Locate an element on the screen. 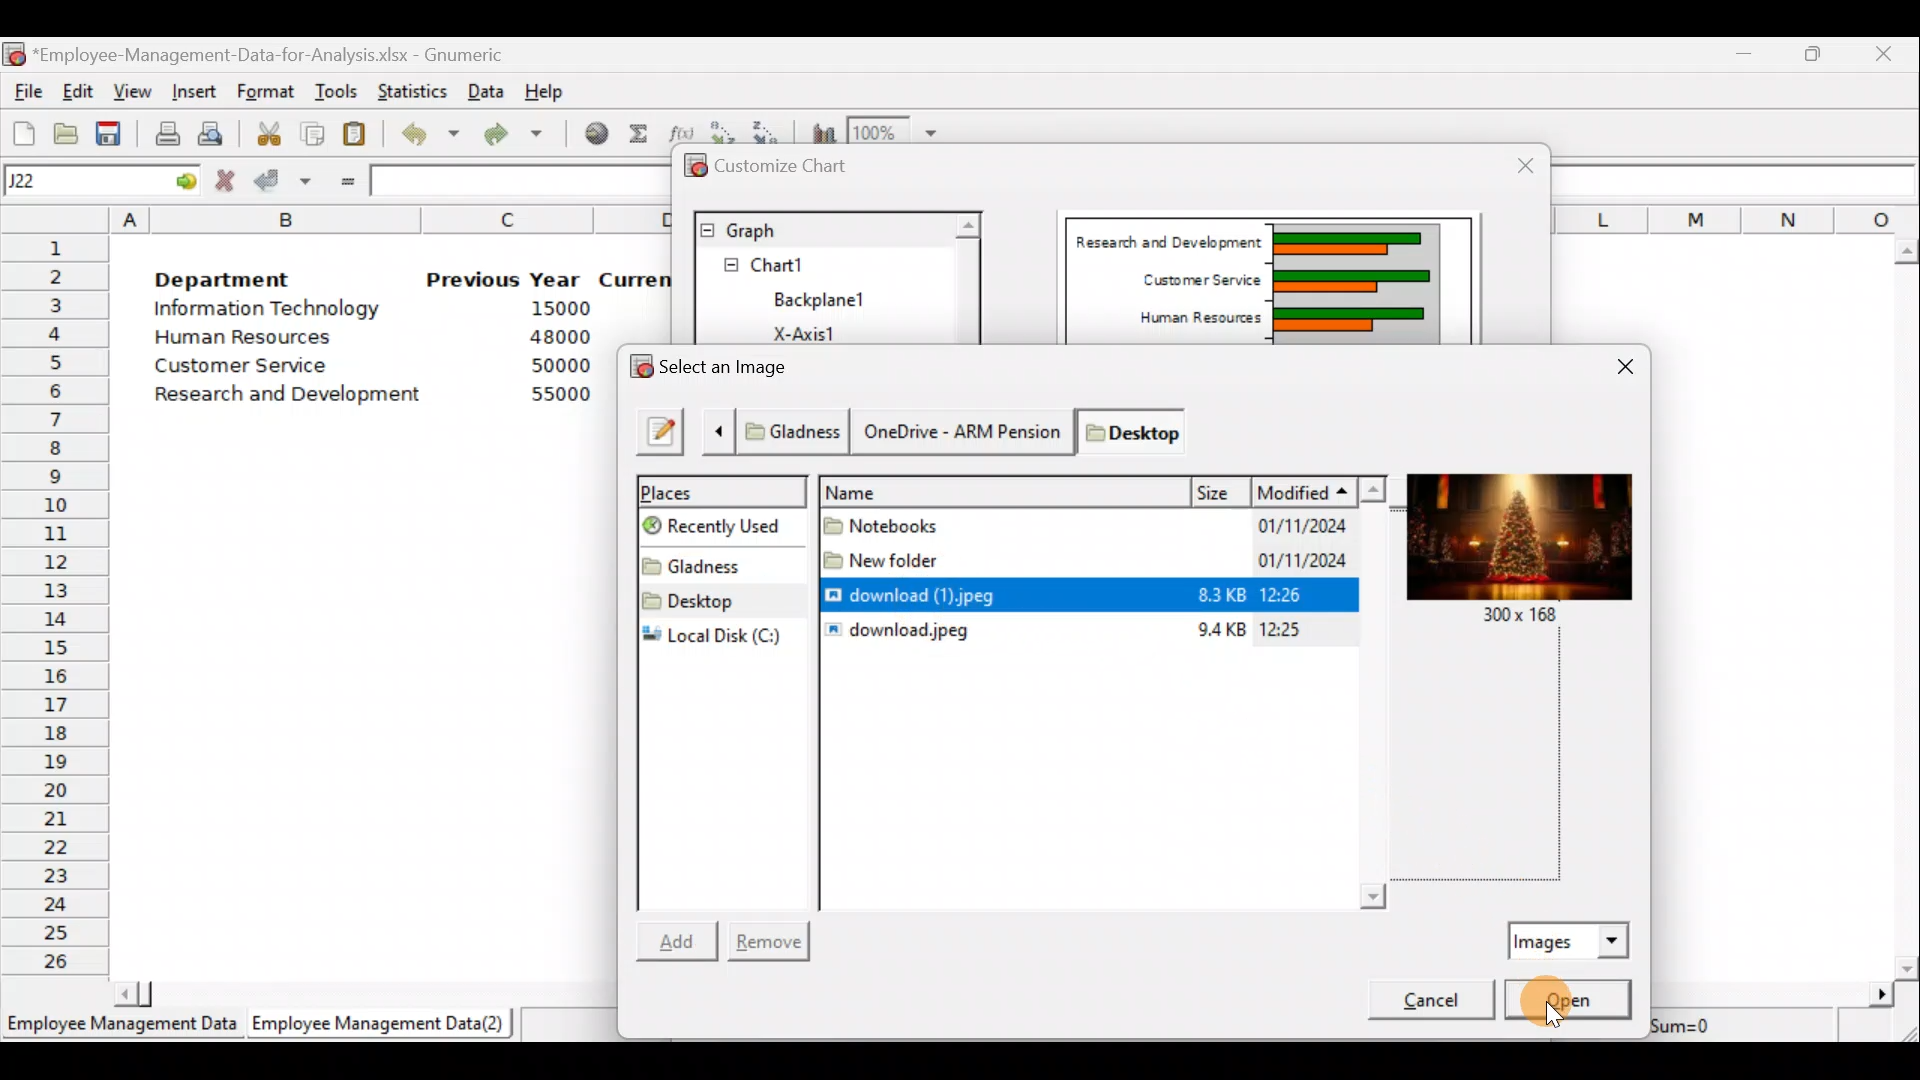 This screenshot has width=1920, height=1080. 12:25 is located at coordinates (1291, 627).